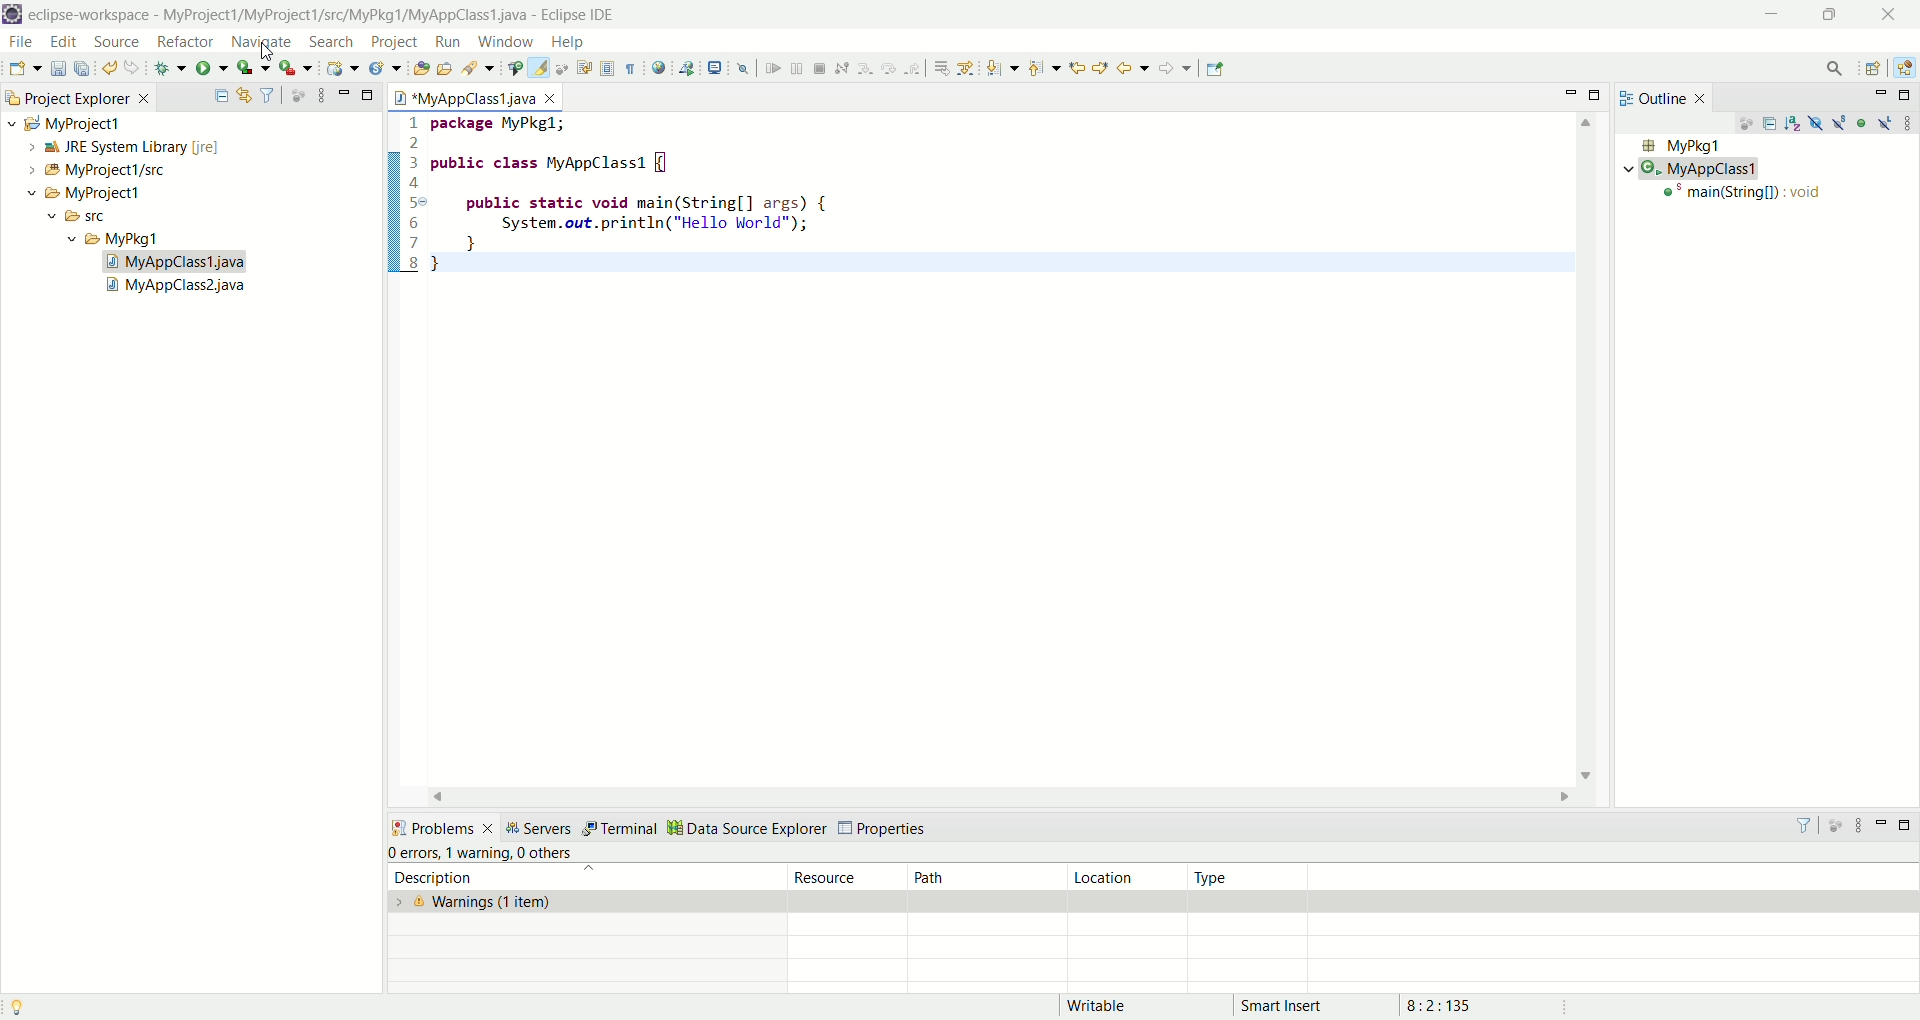  I want to click on 1 package MyPkg1; 2 3 public class MyAppClass1 { 4 5 public static void main(String[] args) {6 System. out.println(*Hello World");7 }8}, so click(667, 193).